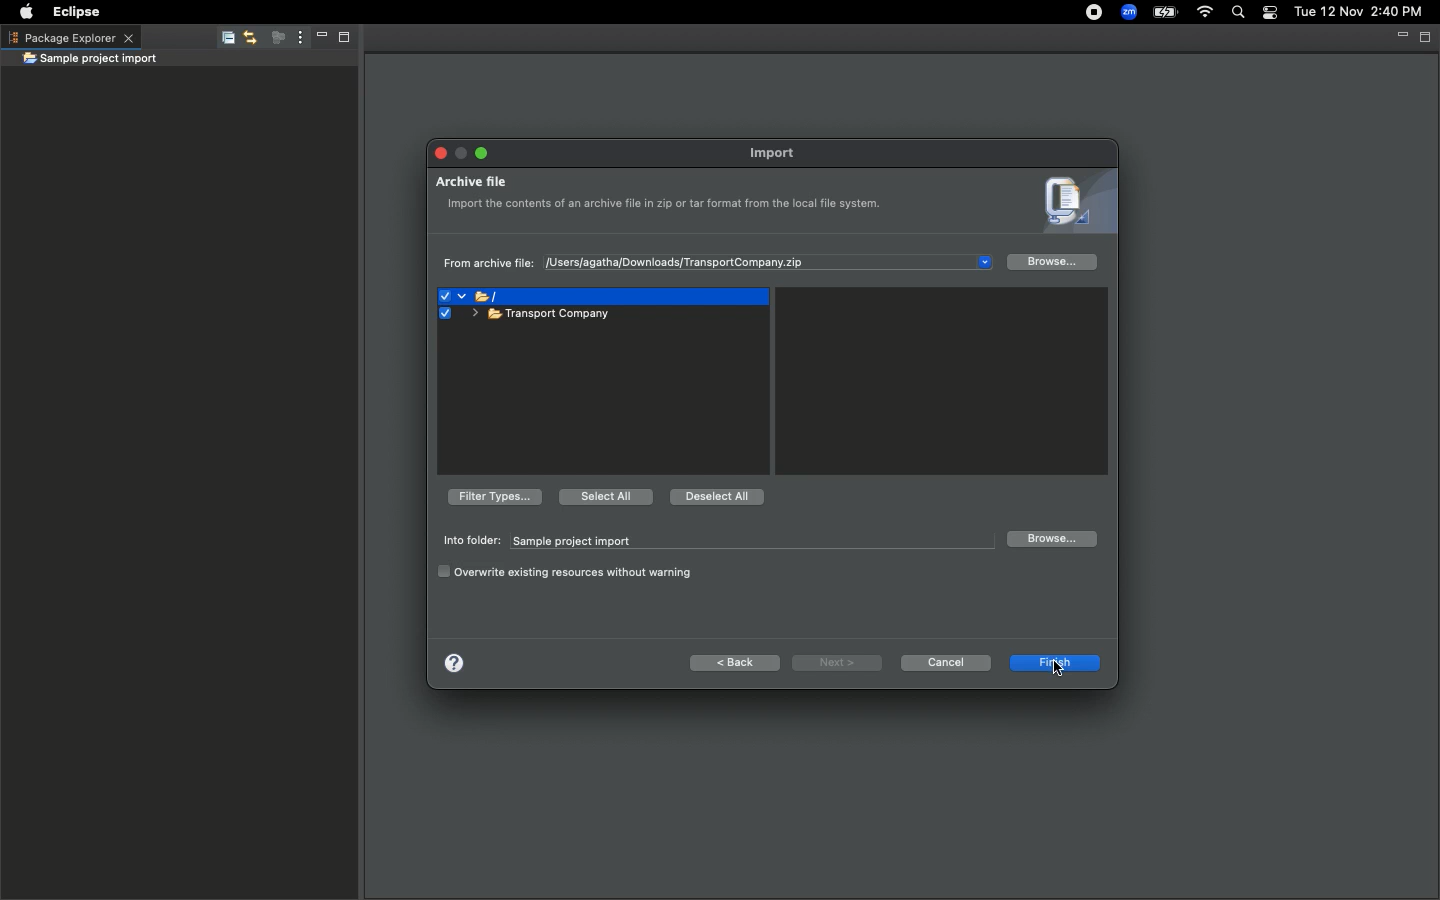 Image resolution: width=1440 pixels, height=900 pixels. I want to click on close, so click(438, 154).